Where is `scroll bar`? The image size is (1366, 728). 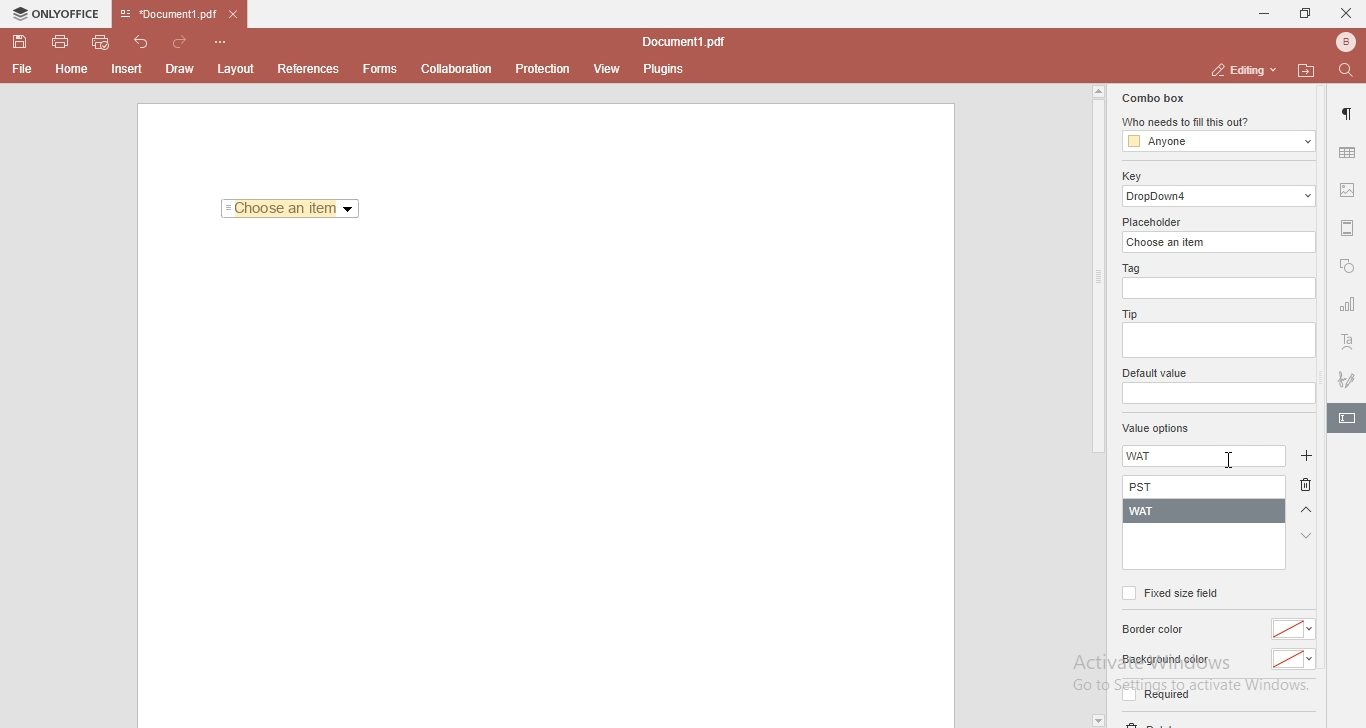 scroll bar is located at coordinates (1097, 270).